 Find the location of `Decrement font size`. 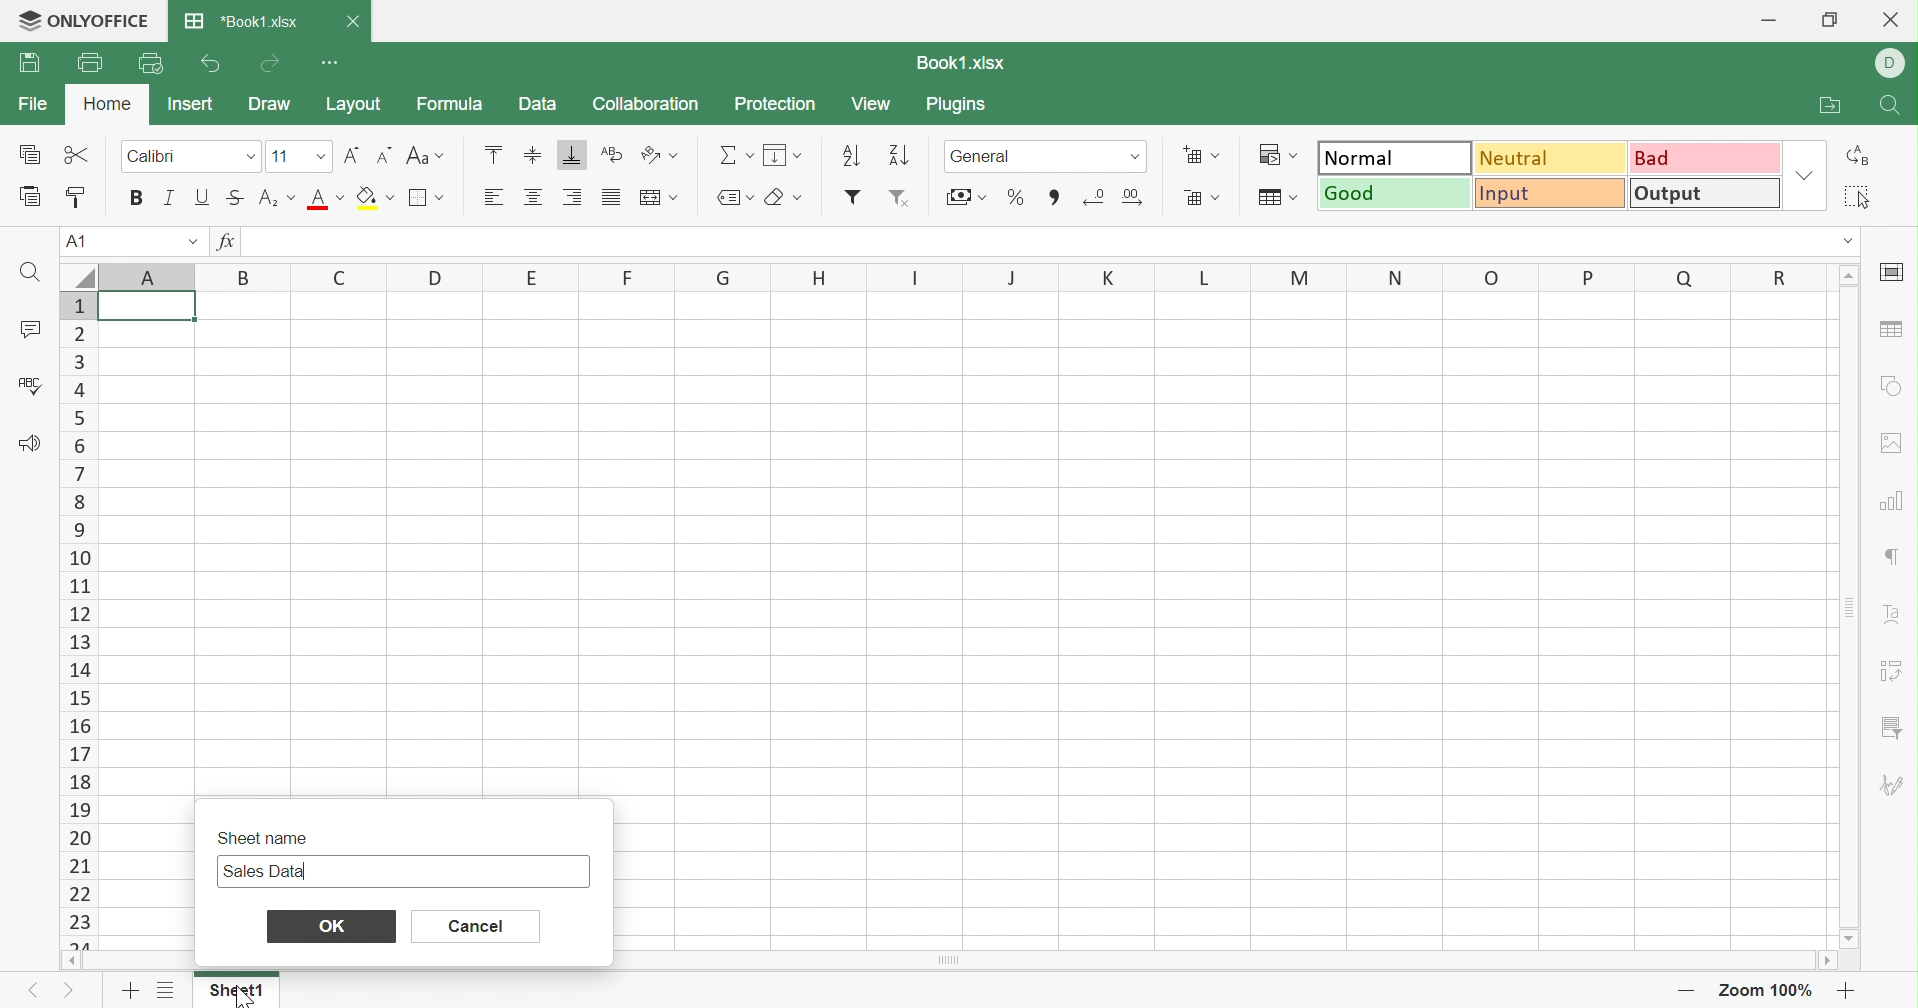

Decrement font size is located at coordinates (384, 154).